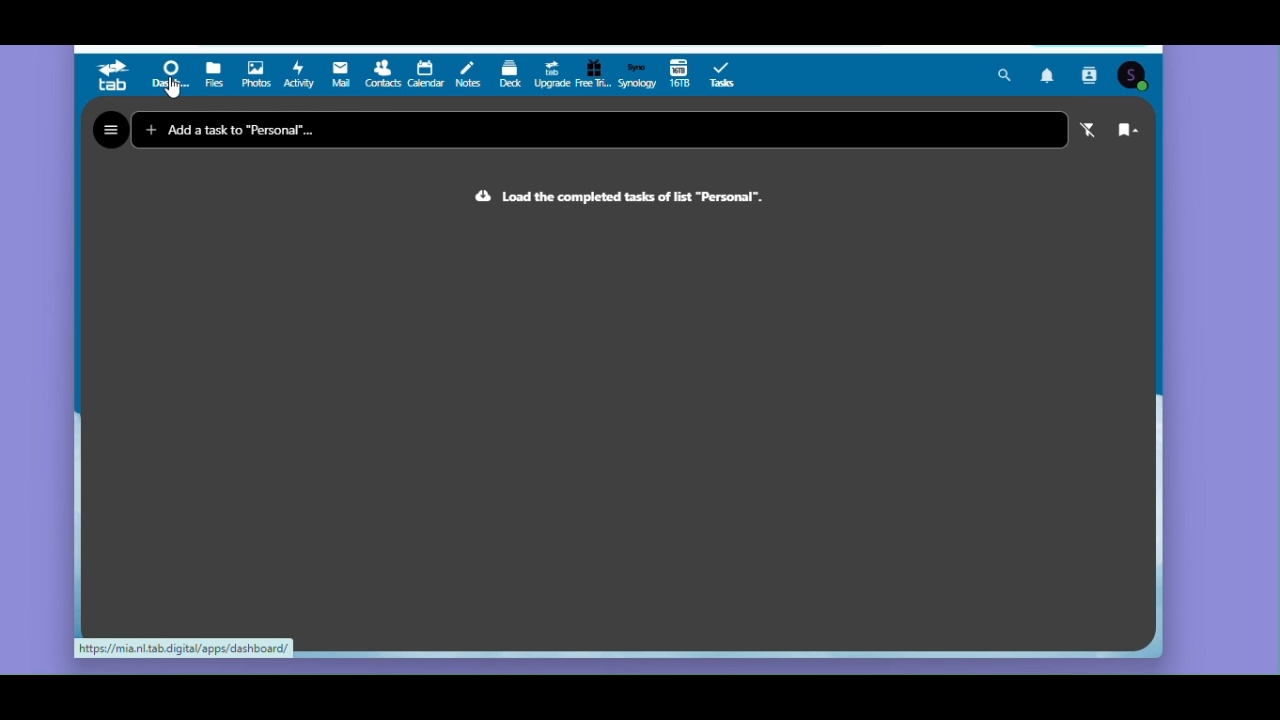 The width and height of the screenshot is (1280, 720). I want to click on + Add a task to " personal "..., so click(236, 132).